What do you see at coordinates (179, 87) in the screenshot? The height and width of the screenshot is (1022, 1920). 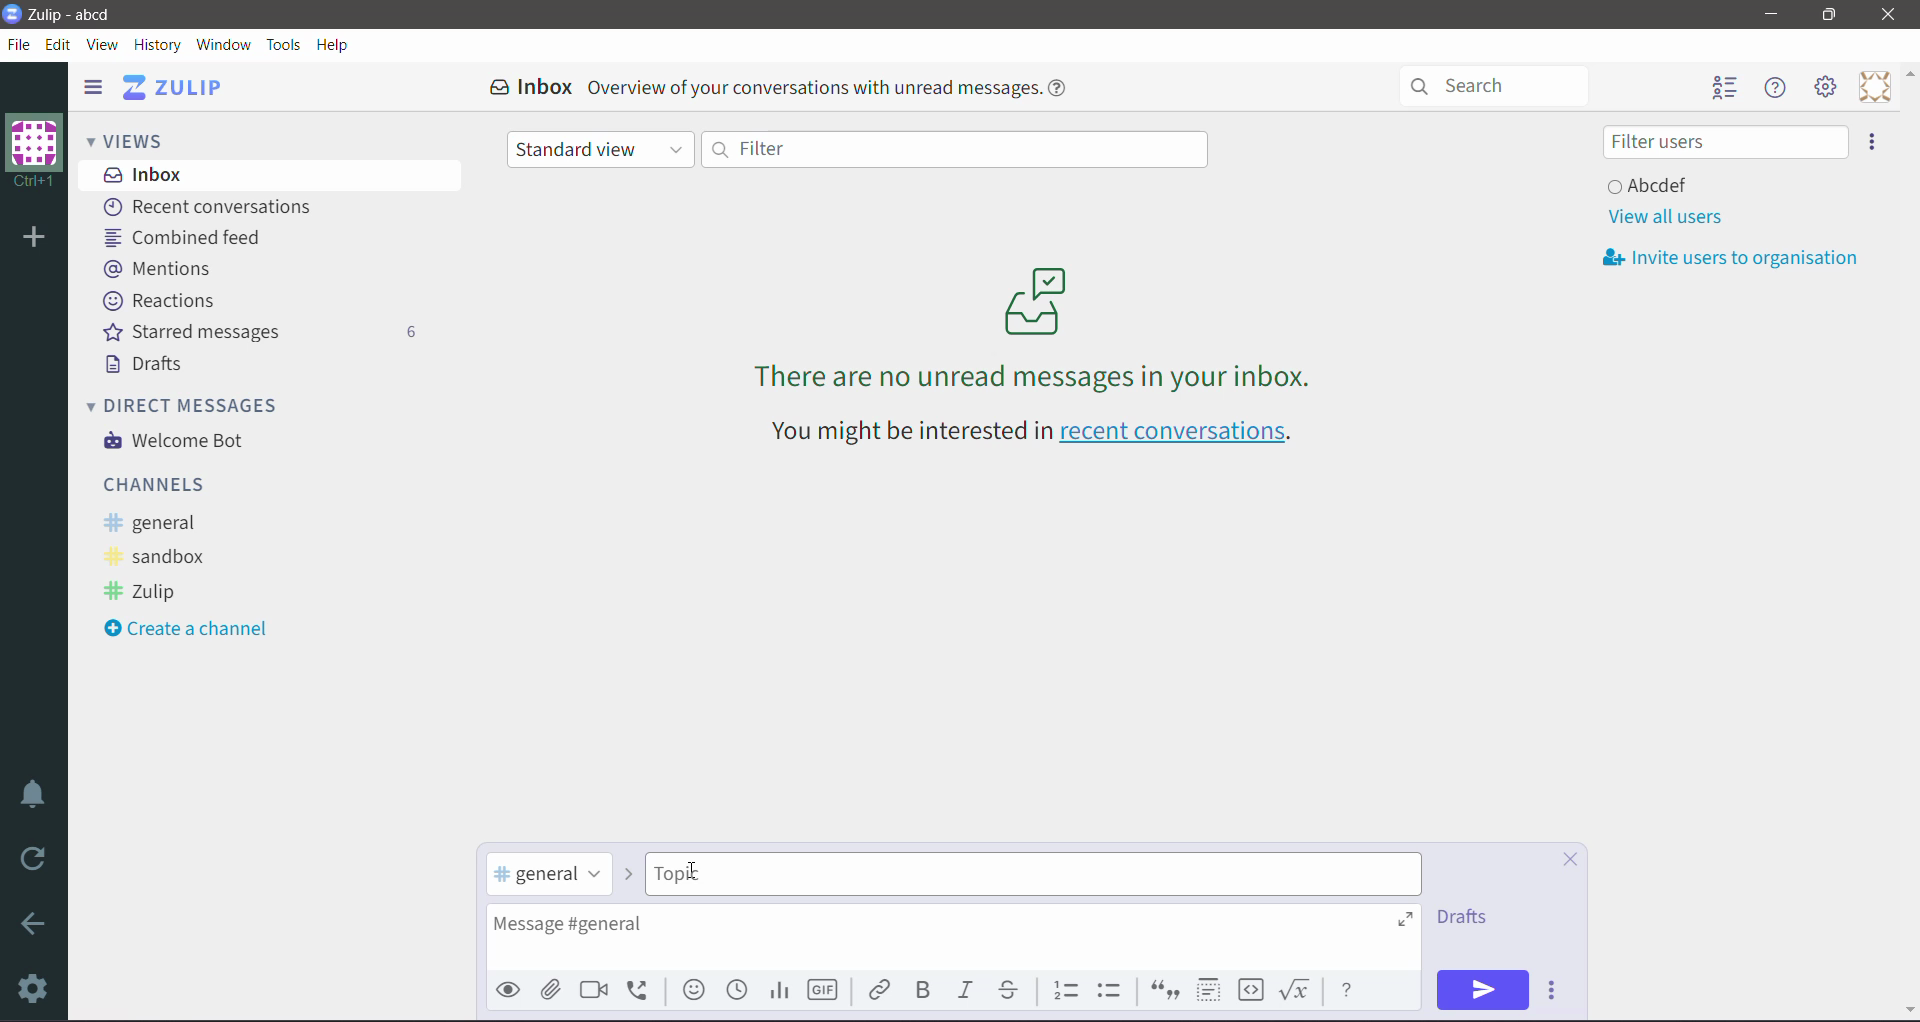 I see `Application` at bounding box center [179, 87].